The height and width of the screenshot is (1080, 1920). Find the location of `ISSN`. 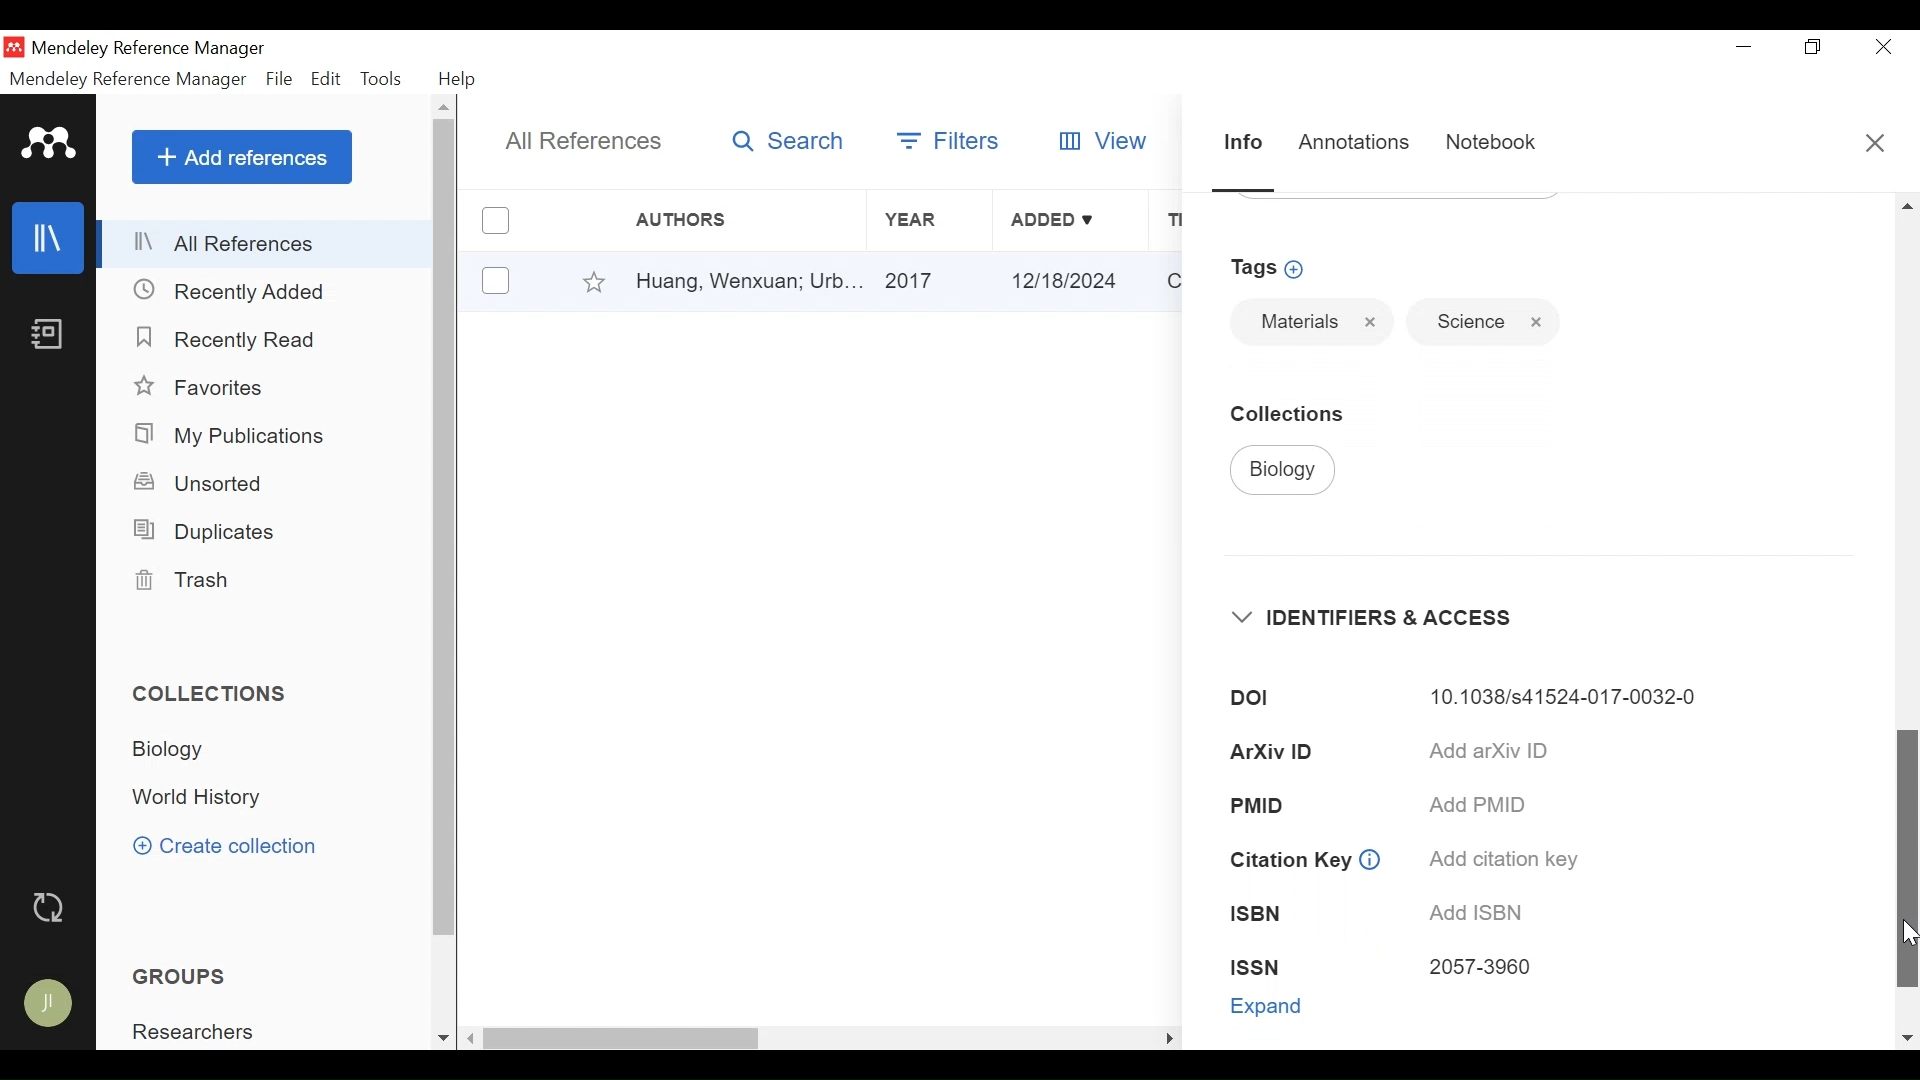

ISSN is located at coordinates (1255, 965).